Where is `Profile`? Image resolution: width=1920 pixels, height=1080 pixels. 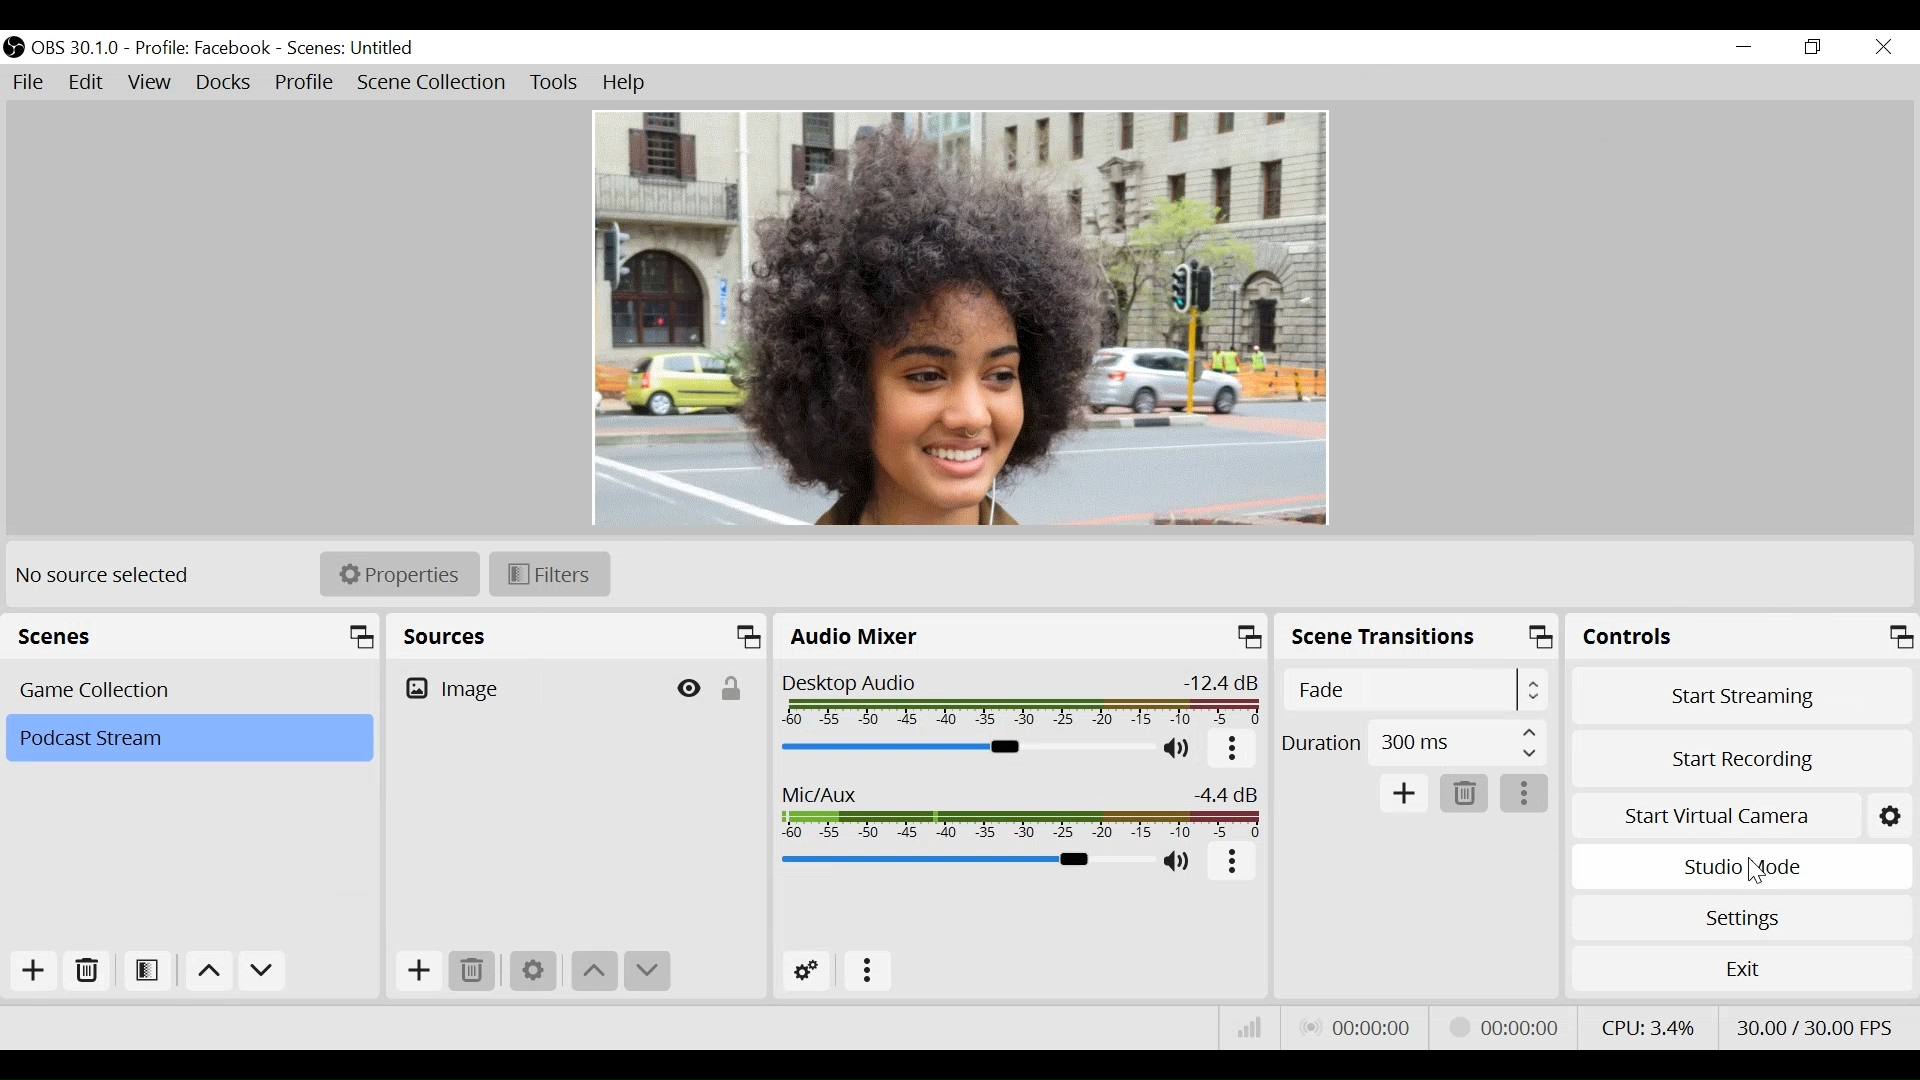 Profile is located at coordinates (304, 83).